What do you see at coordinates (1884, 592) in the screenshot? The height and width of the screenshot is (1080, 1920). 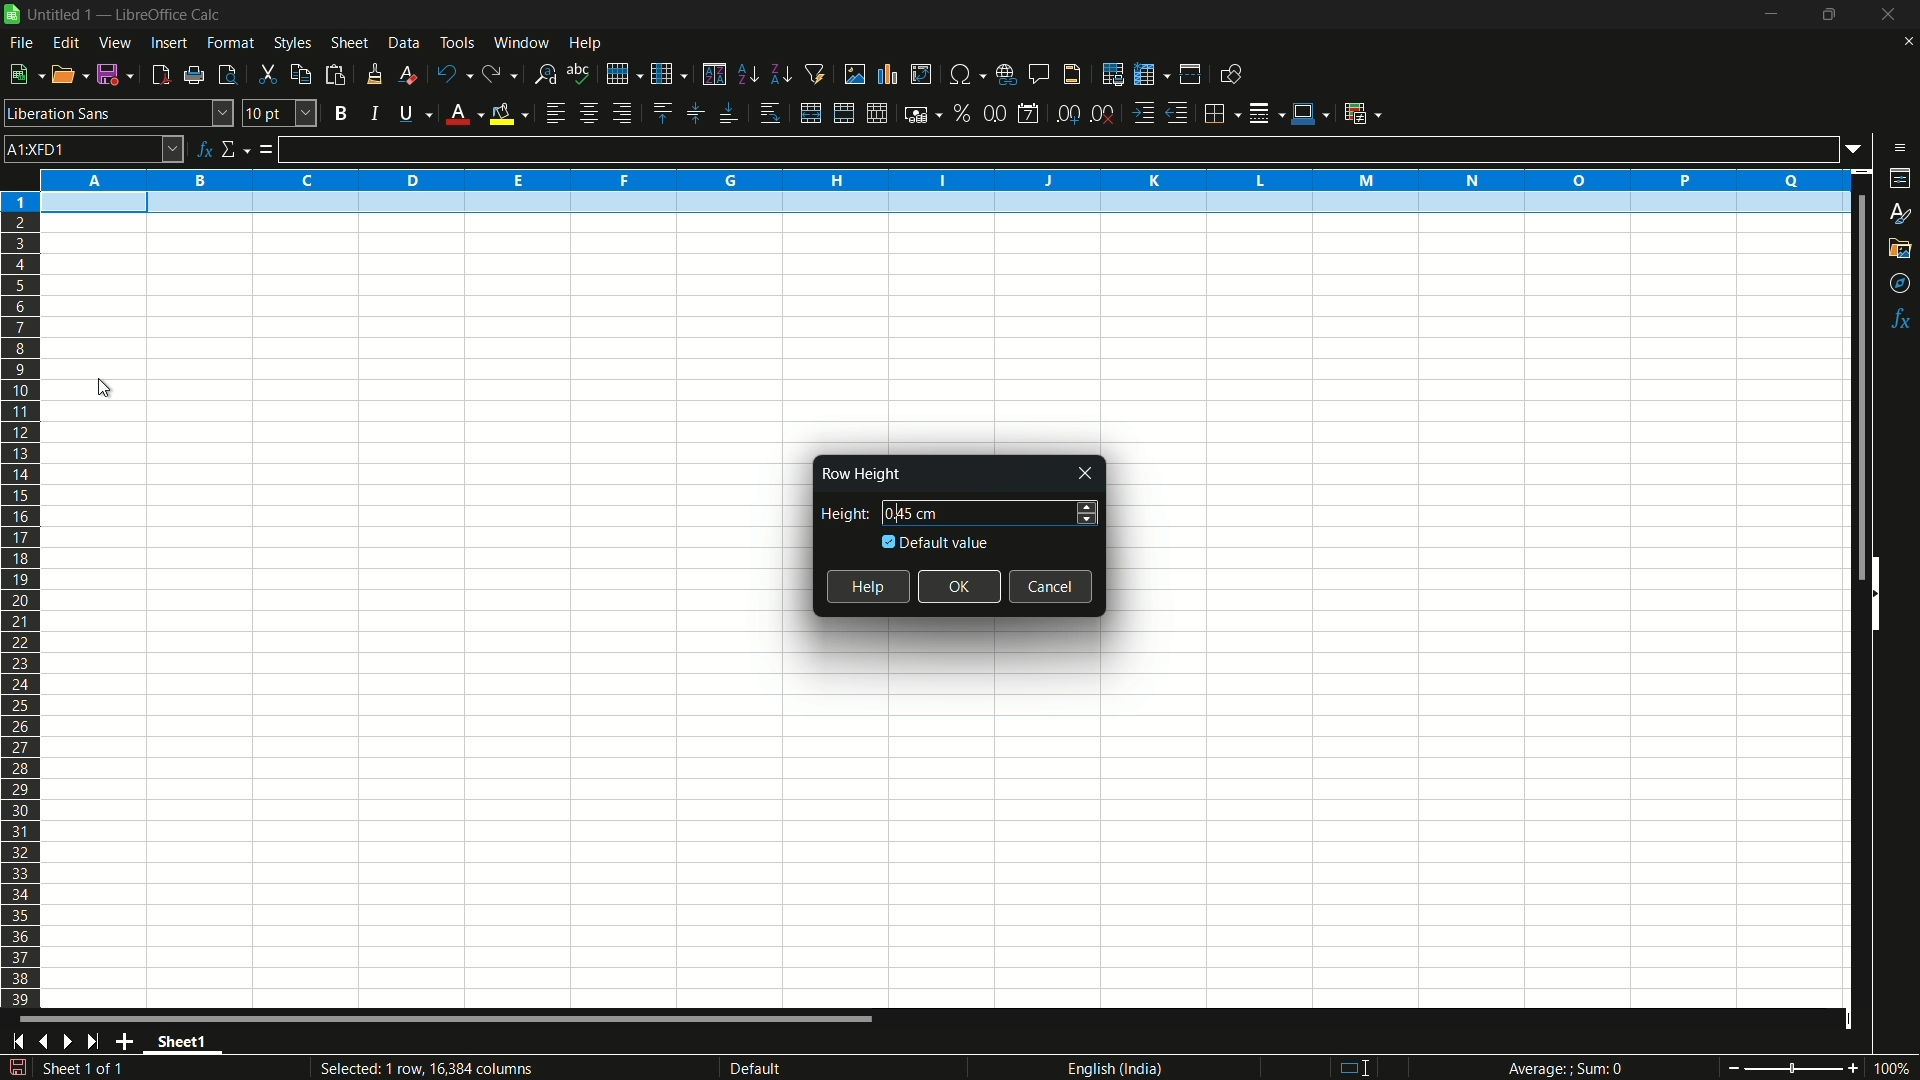 I see `hide sidebar` at bounding box center [1884, 592].